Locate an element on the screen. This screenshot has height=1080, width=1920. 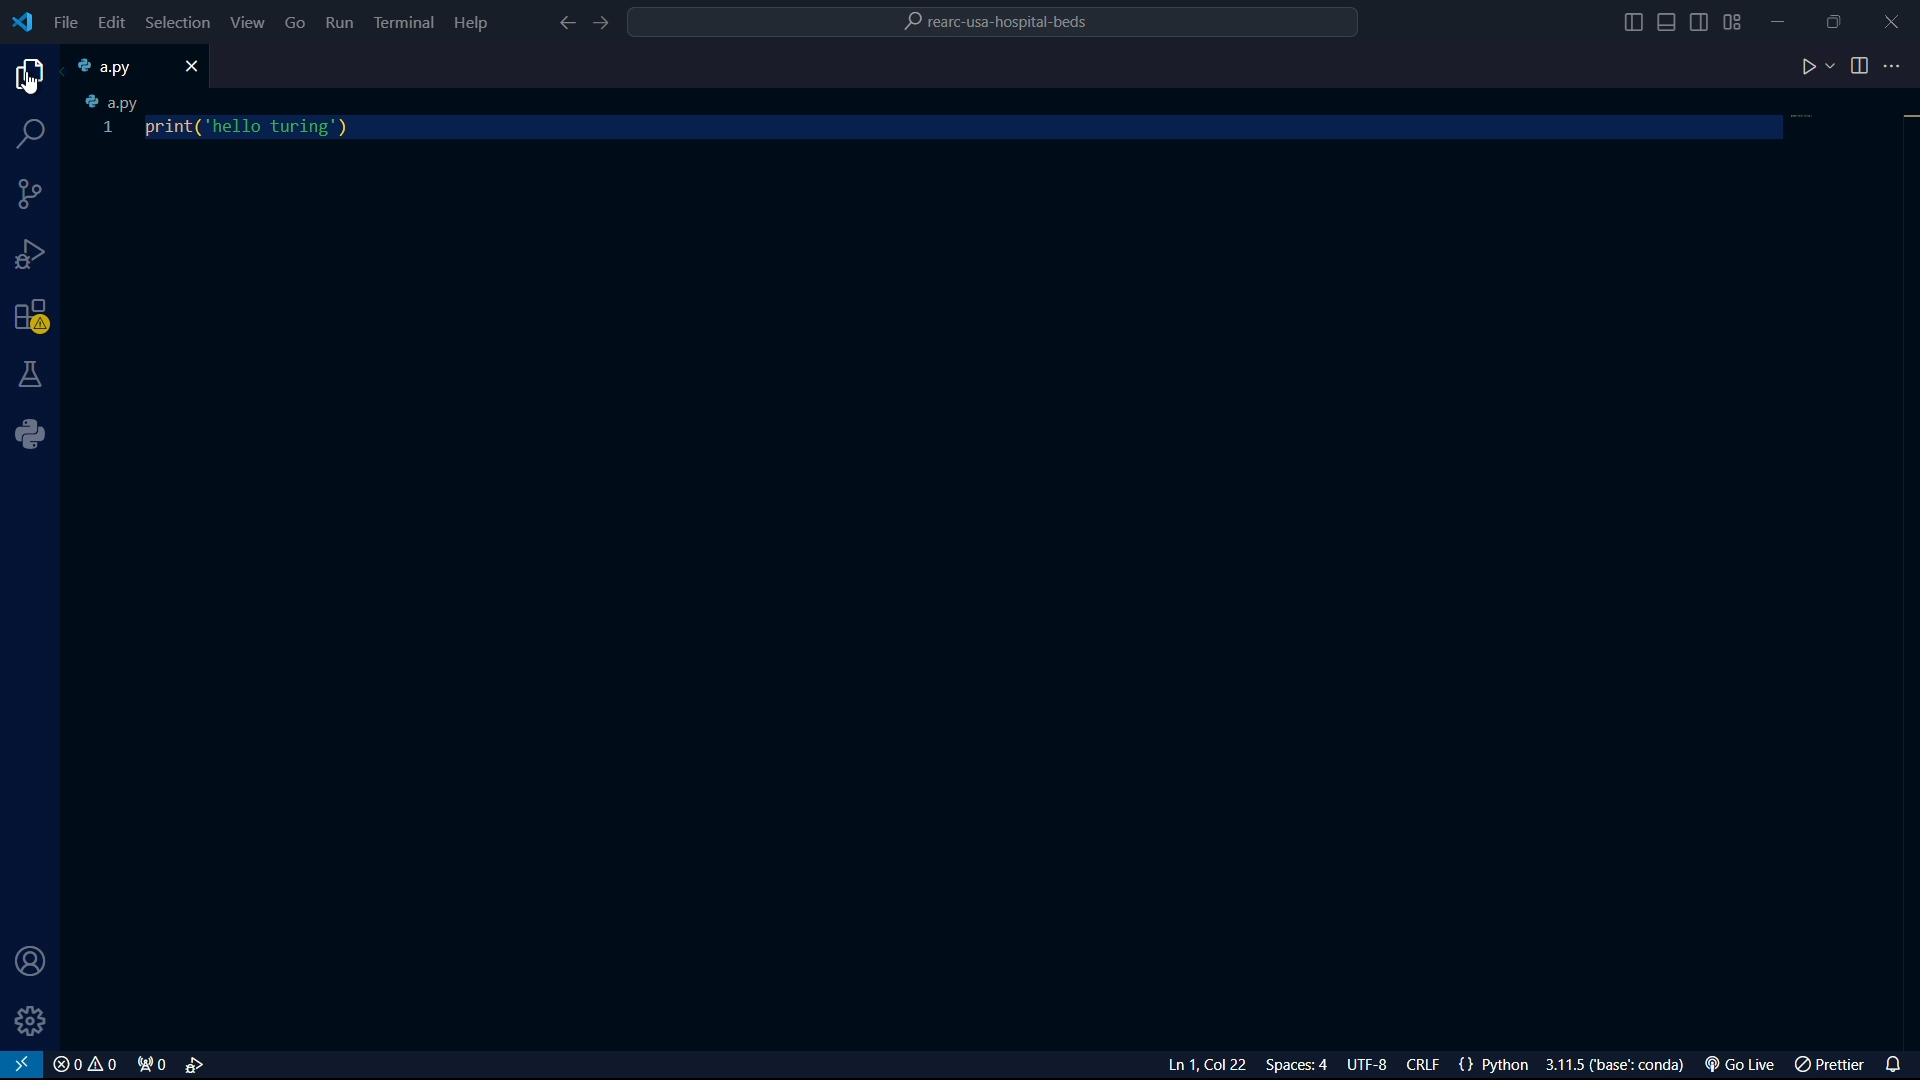
explorer is located at coordinates (25, 78).